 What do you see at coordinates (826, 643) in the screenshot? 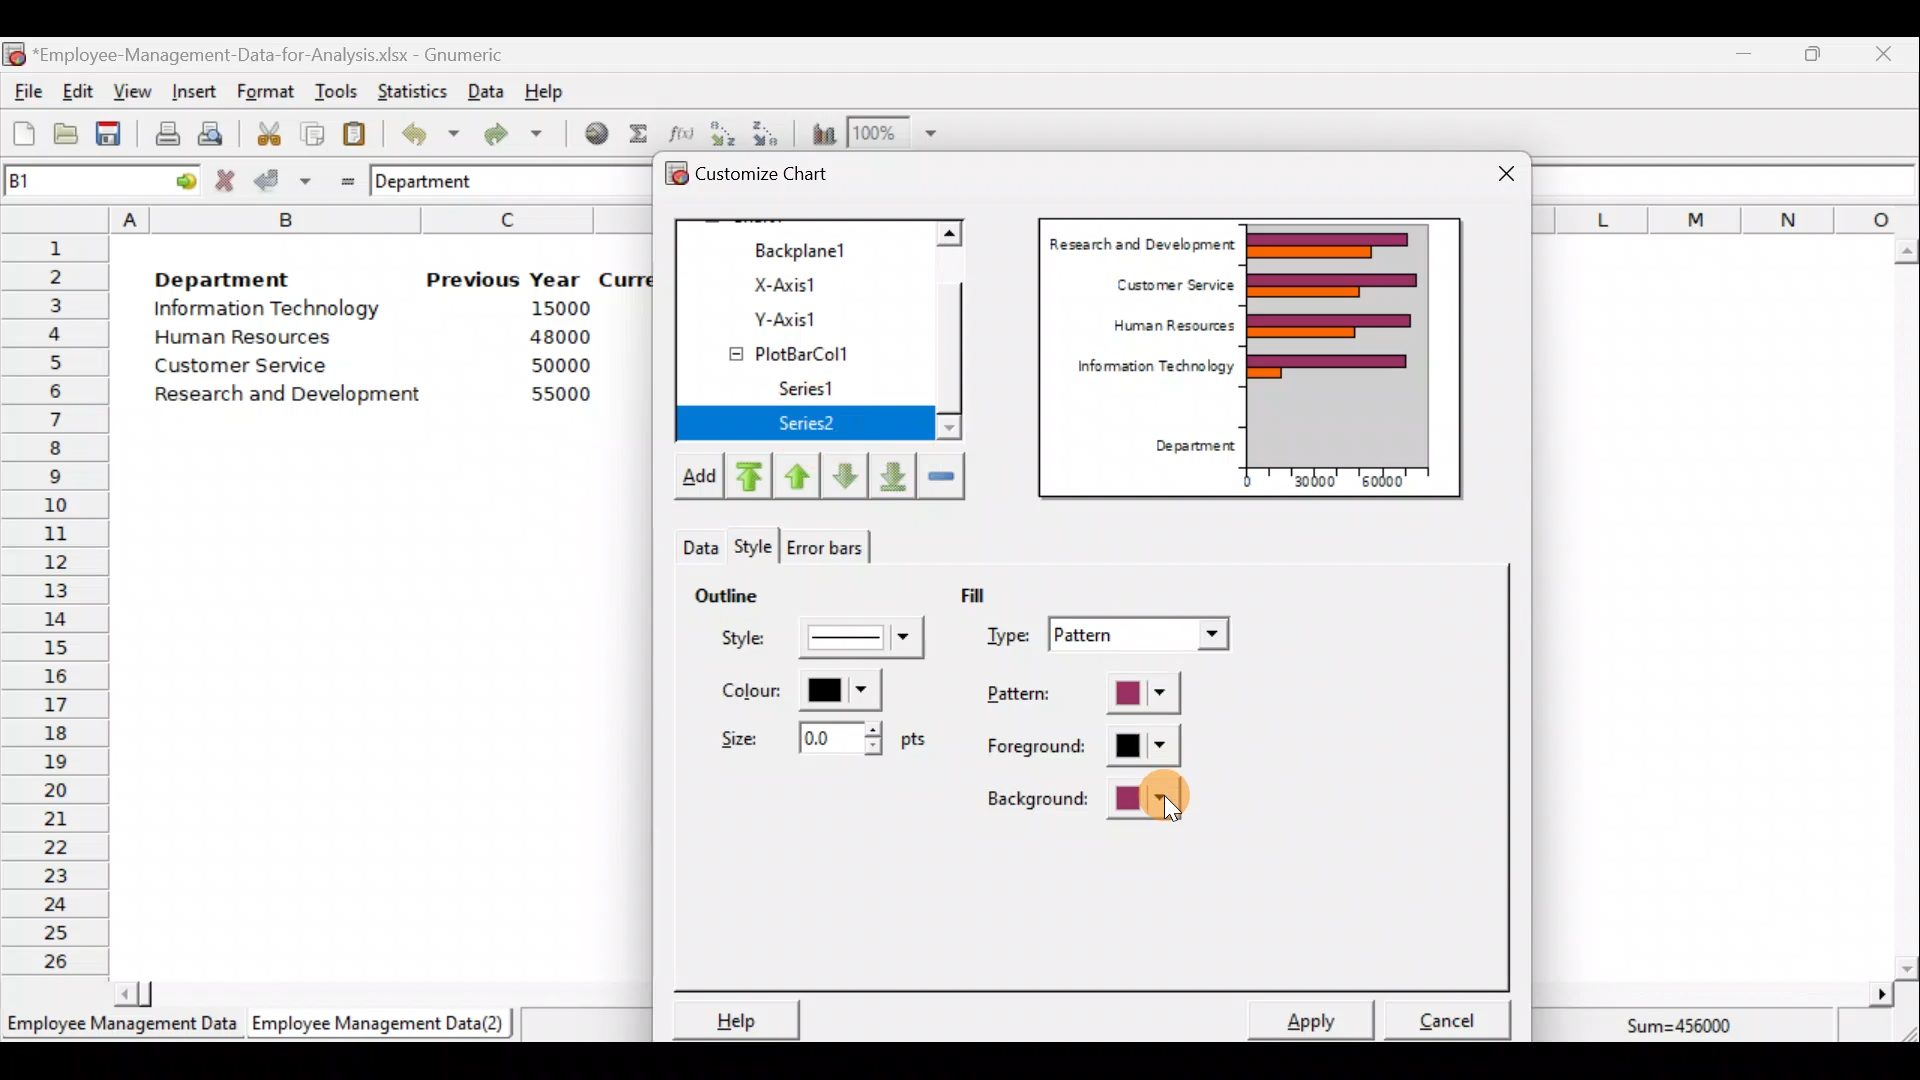
I see `Style` at bounding box center [826, 643].